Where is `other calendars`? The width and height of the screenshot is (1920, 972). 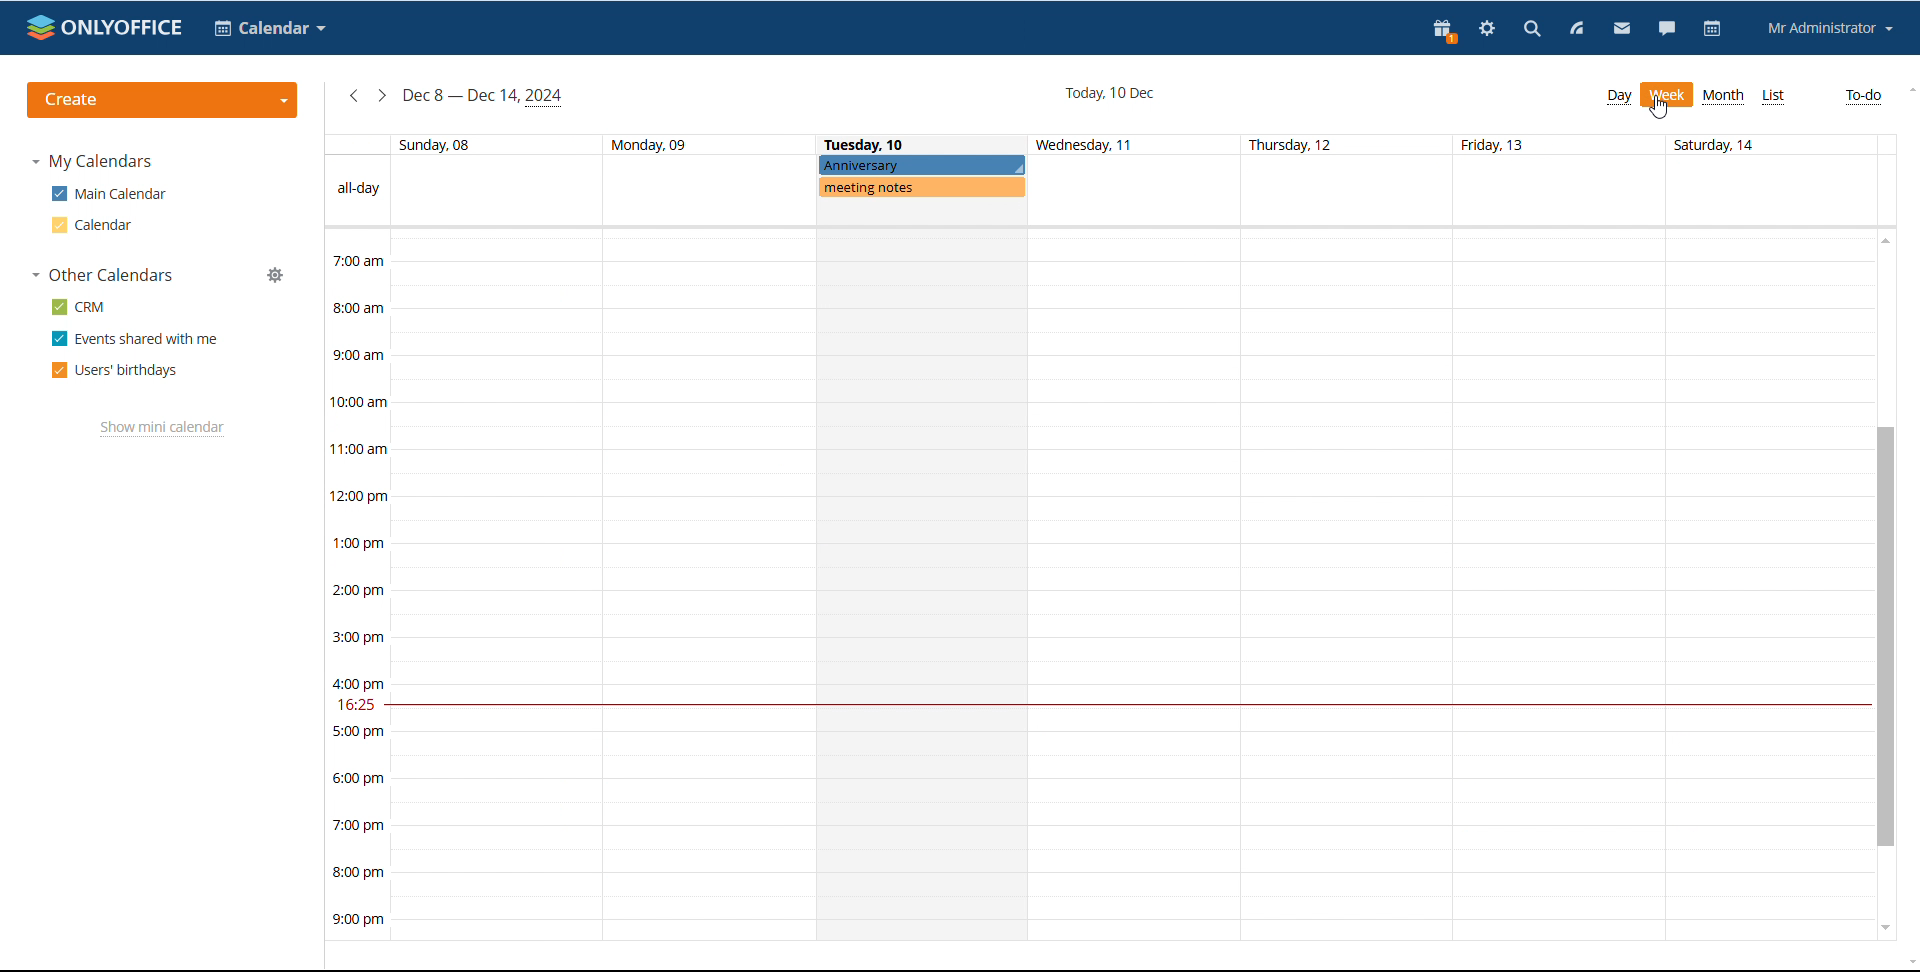 other calendars is located at coordinates (103, 276).